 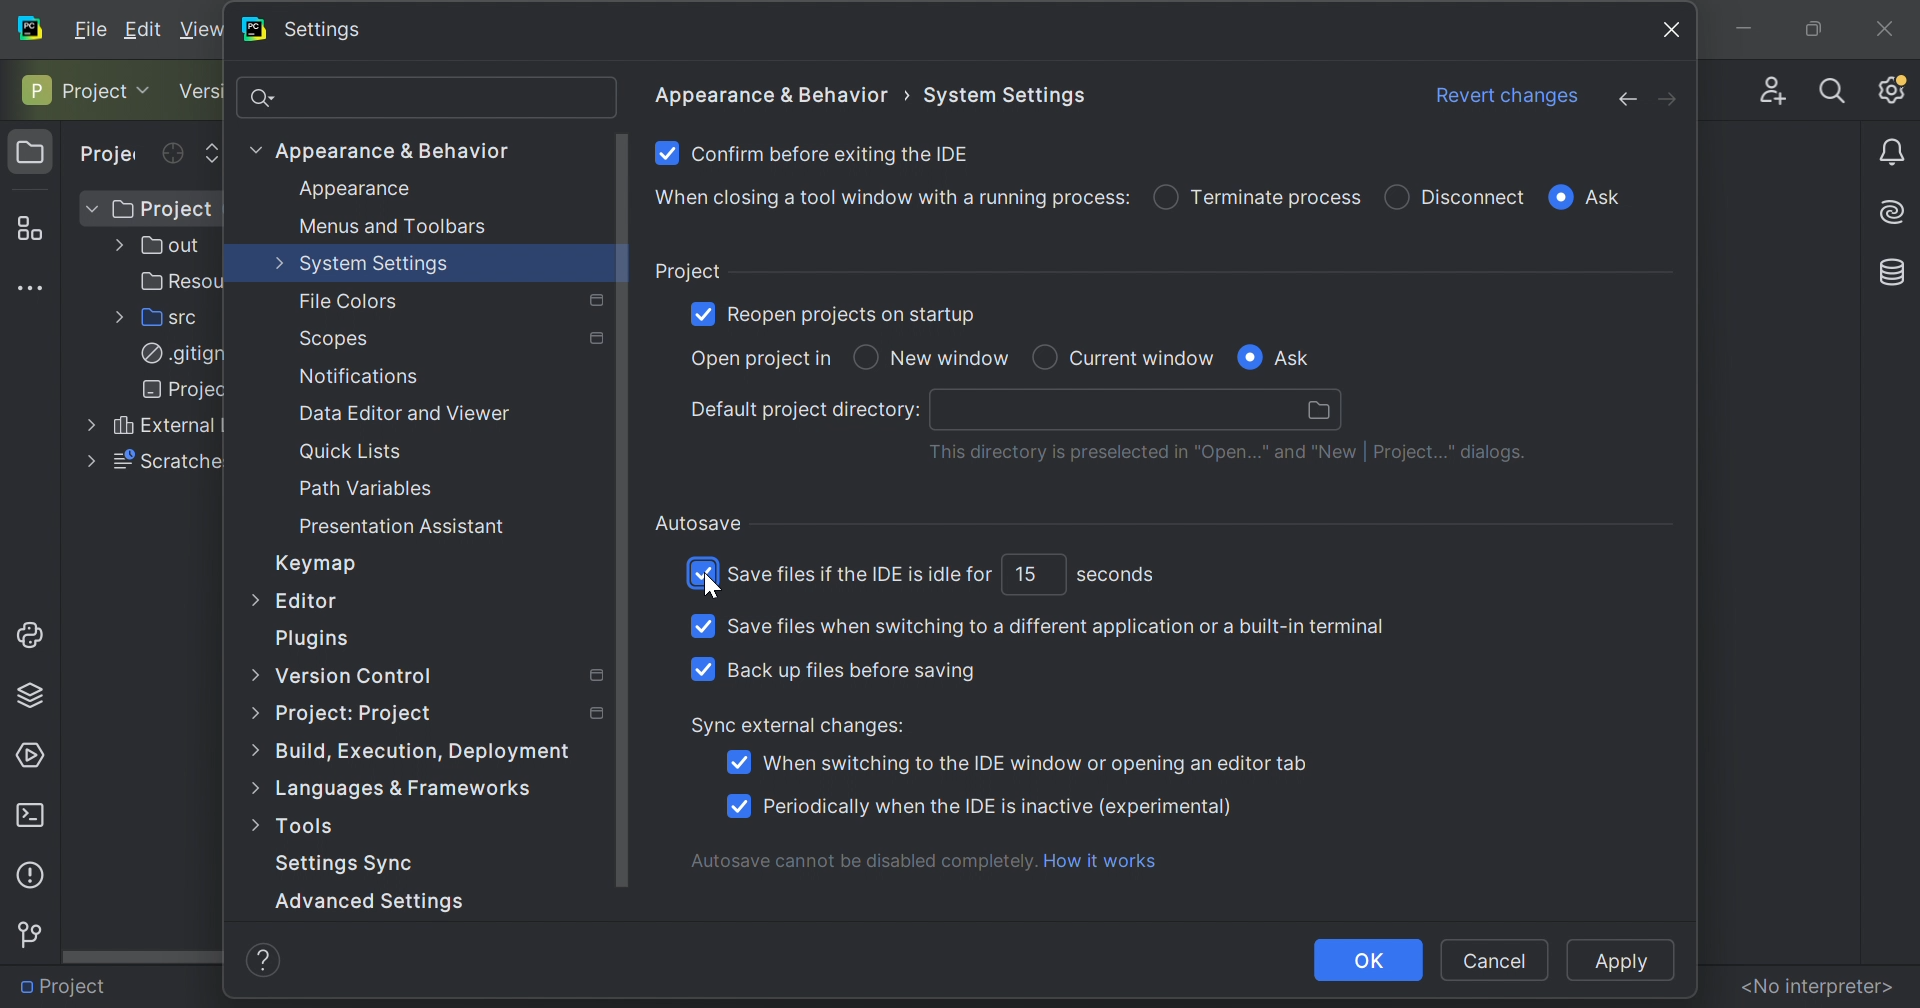 I want to click on More, so click(x=251, y=598).